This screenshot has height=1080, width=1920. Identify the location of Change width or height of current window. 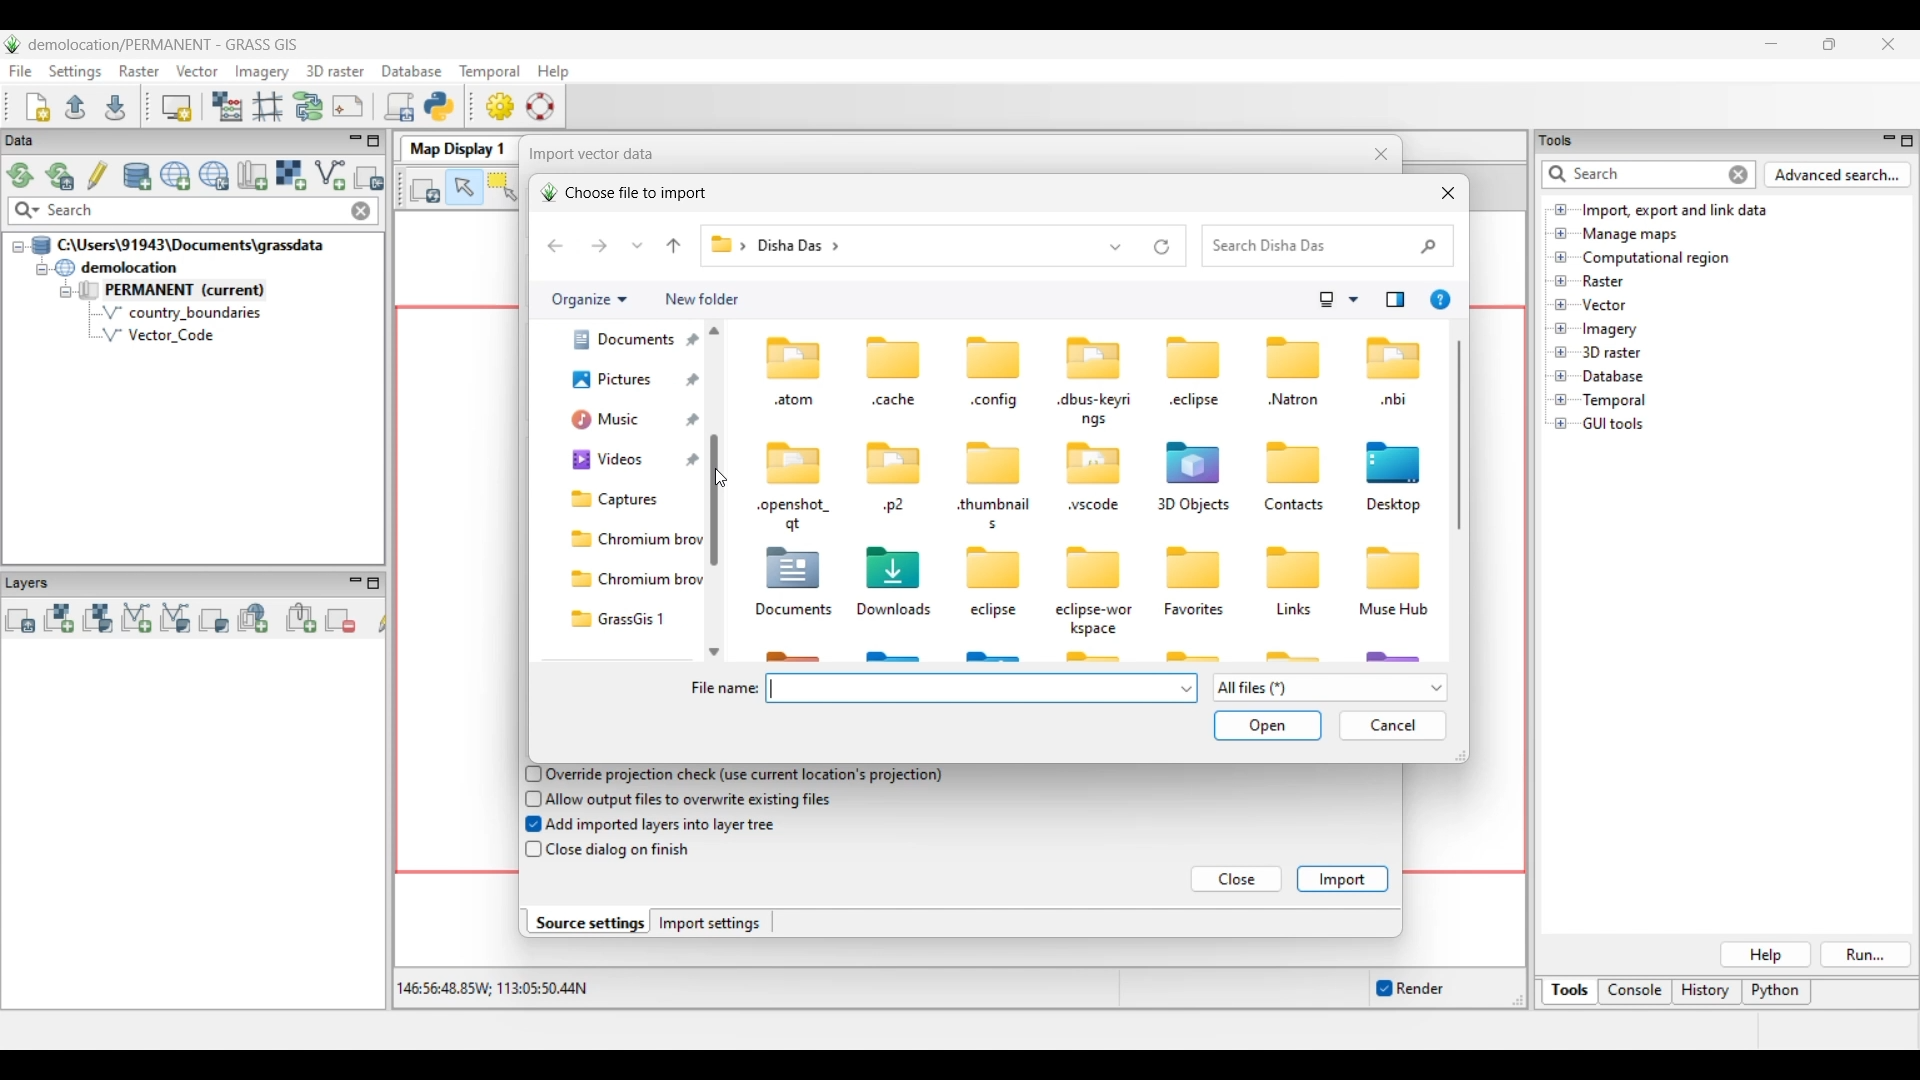
(1459, 756).